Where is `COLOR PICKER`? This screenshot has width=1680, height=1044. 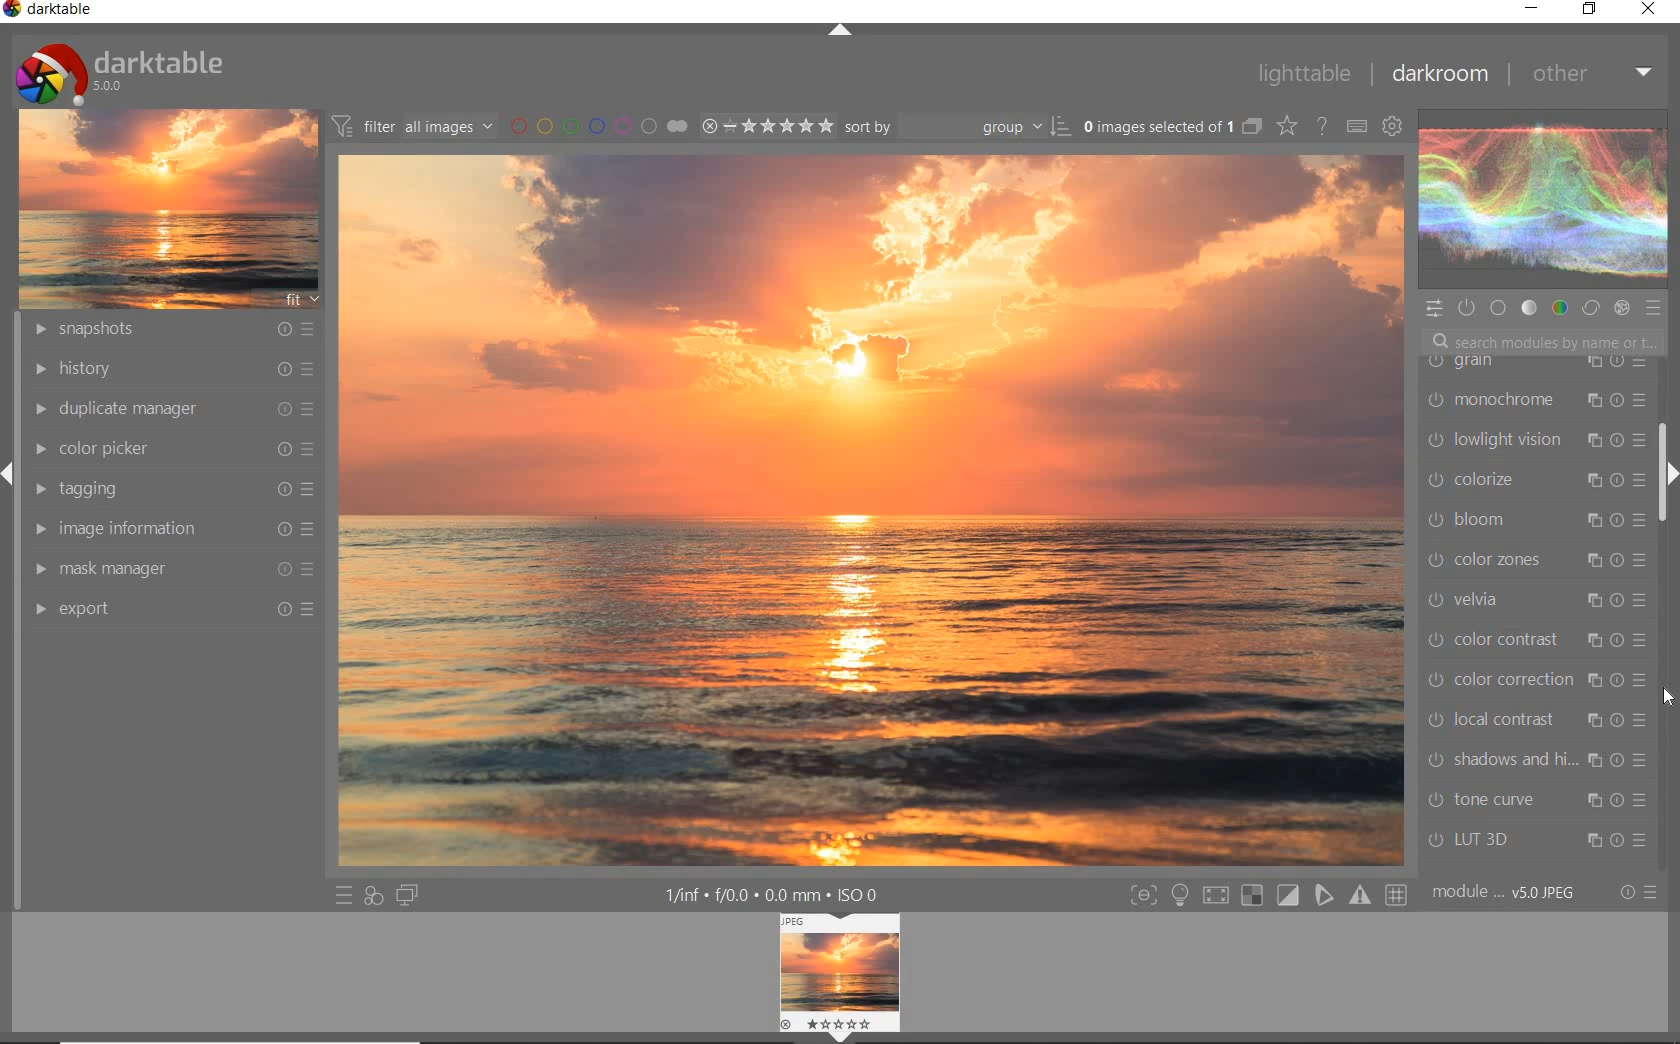
COLOR PICKER is located at coordinates (178, 447).